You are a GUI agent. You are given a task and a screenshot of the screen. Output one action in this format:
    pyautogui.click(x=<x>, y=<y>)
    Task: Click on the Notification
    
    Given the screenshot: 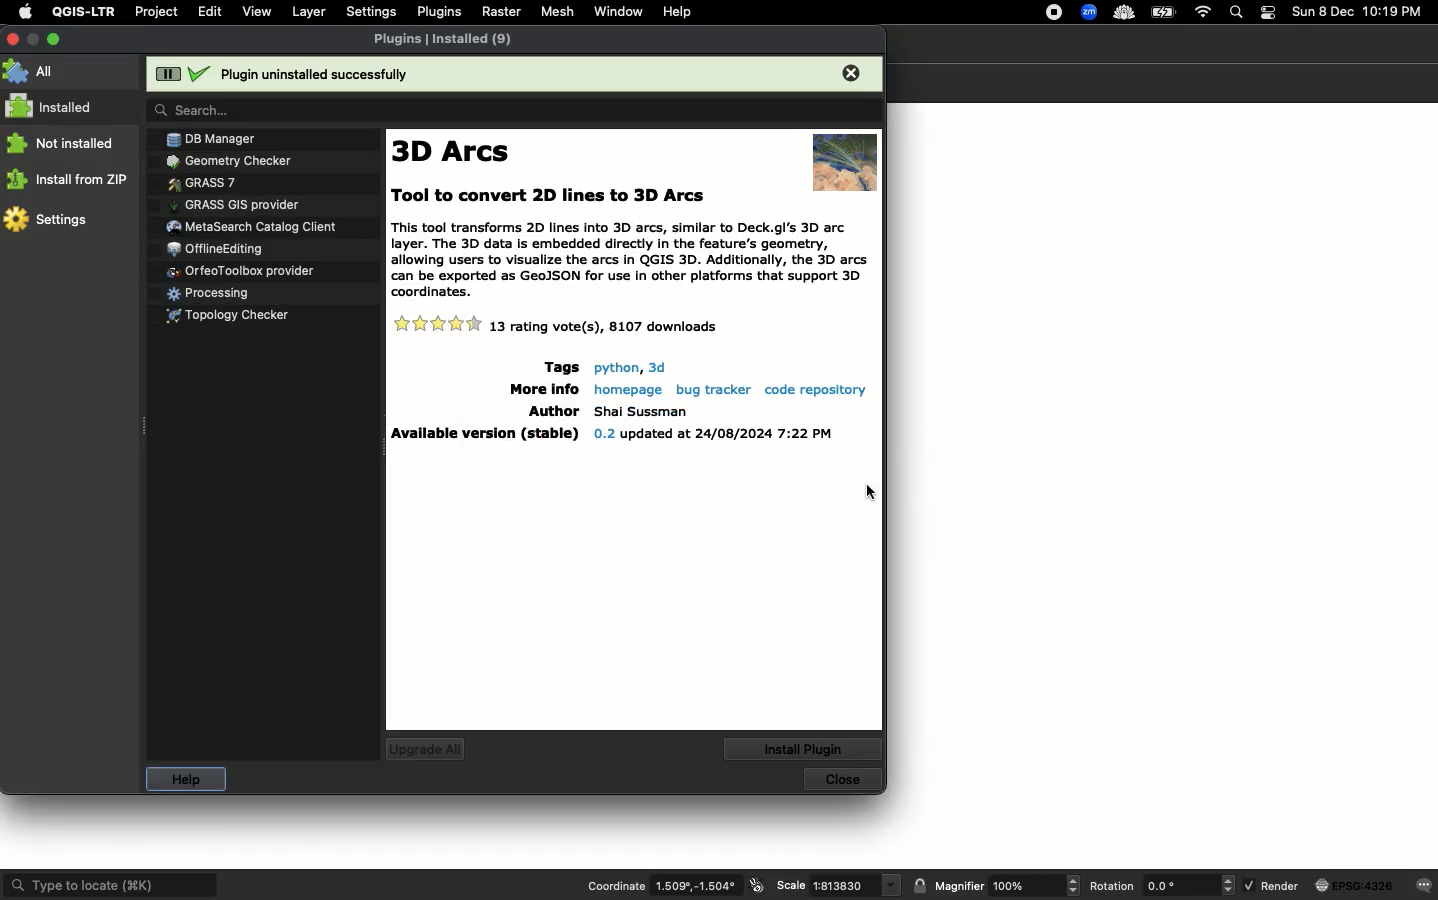 What is the action you would take?
    pyautogui.click(x=1271, y=13)
    